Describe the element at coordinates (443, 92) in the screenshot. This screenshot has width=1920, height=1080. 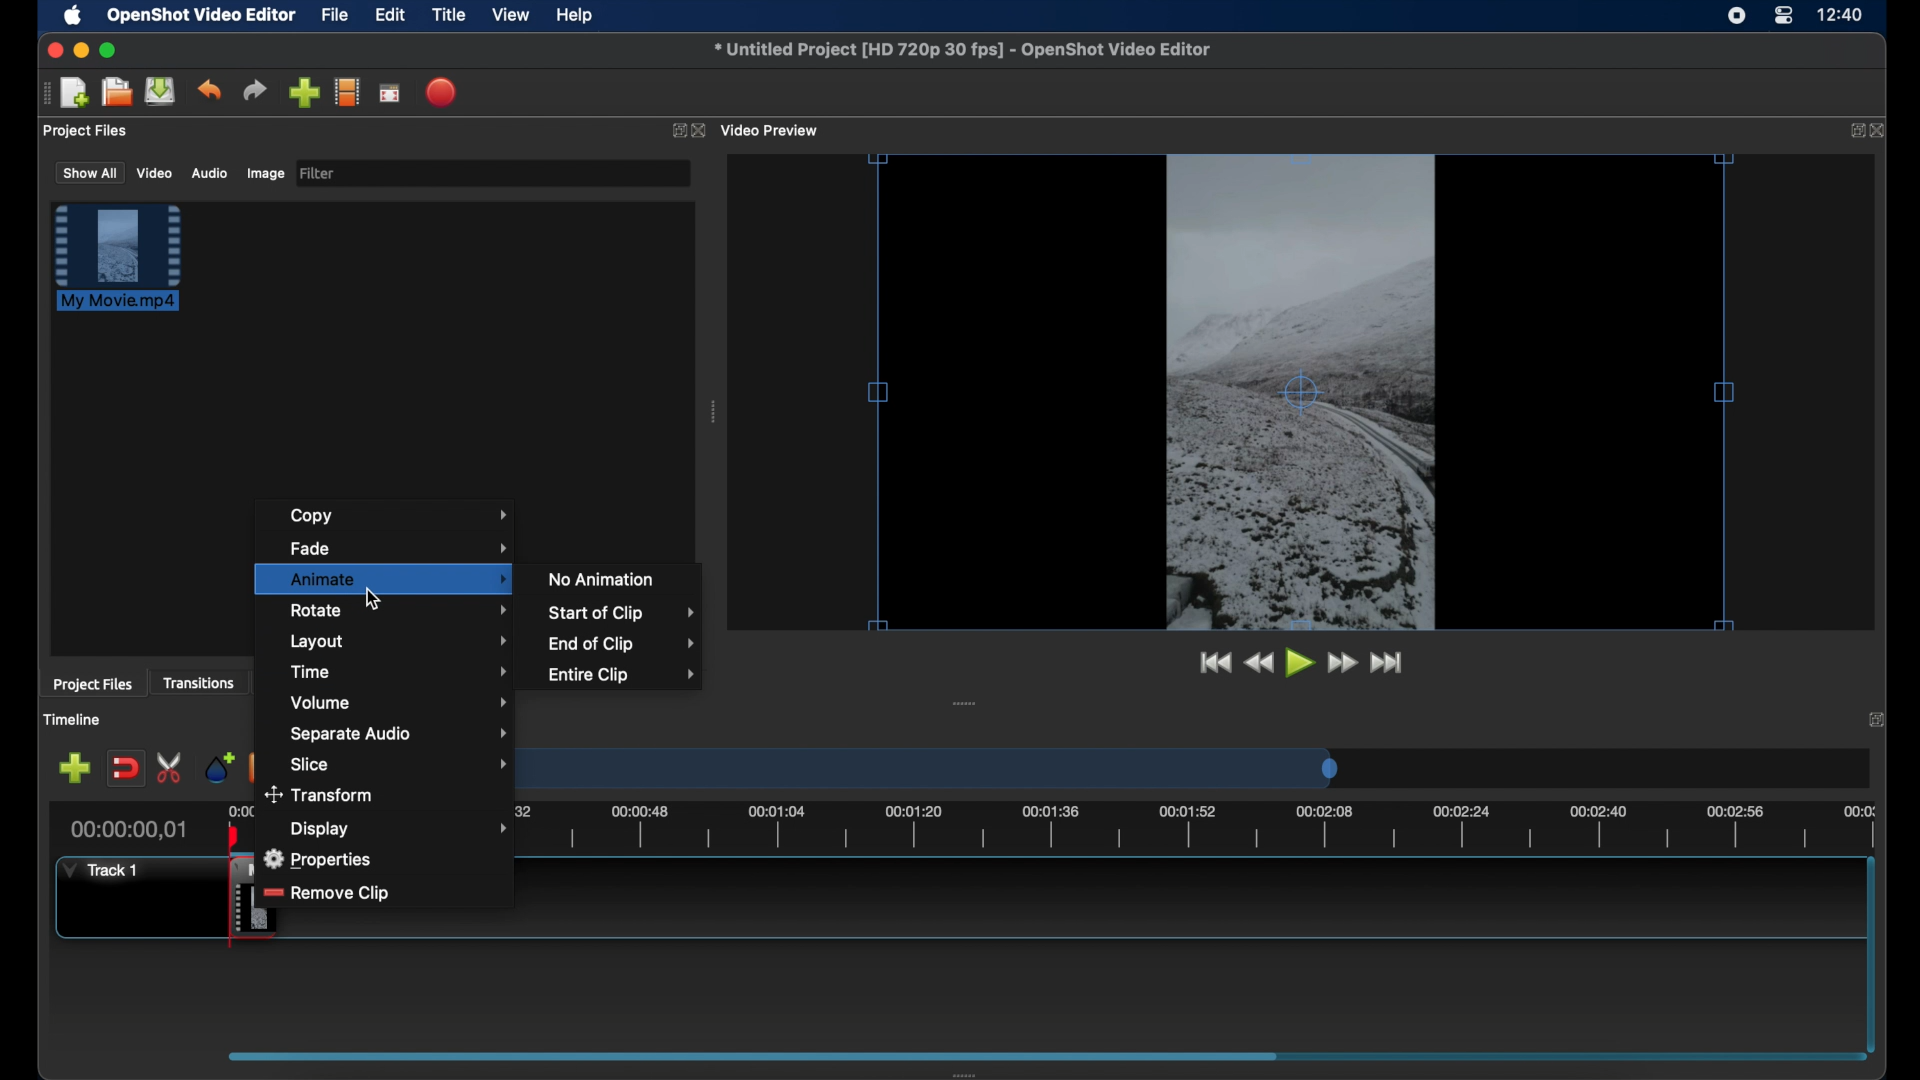
I see `export video` at that location.